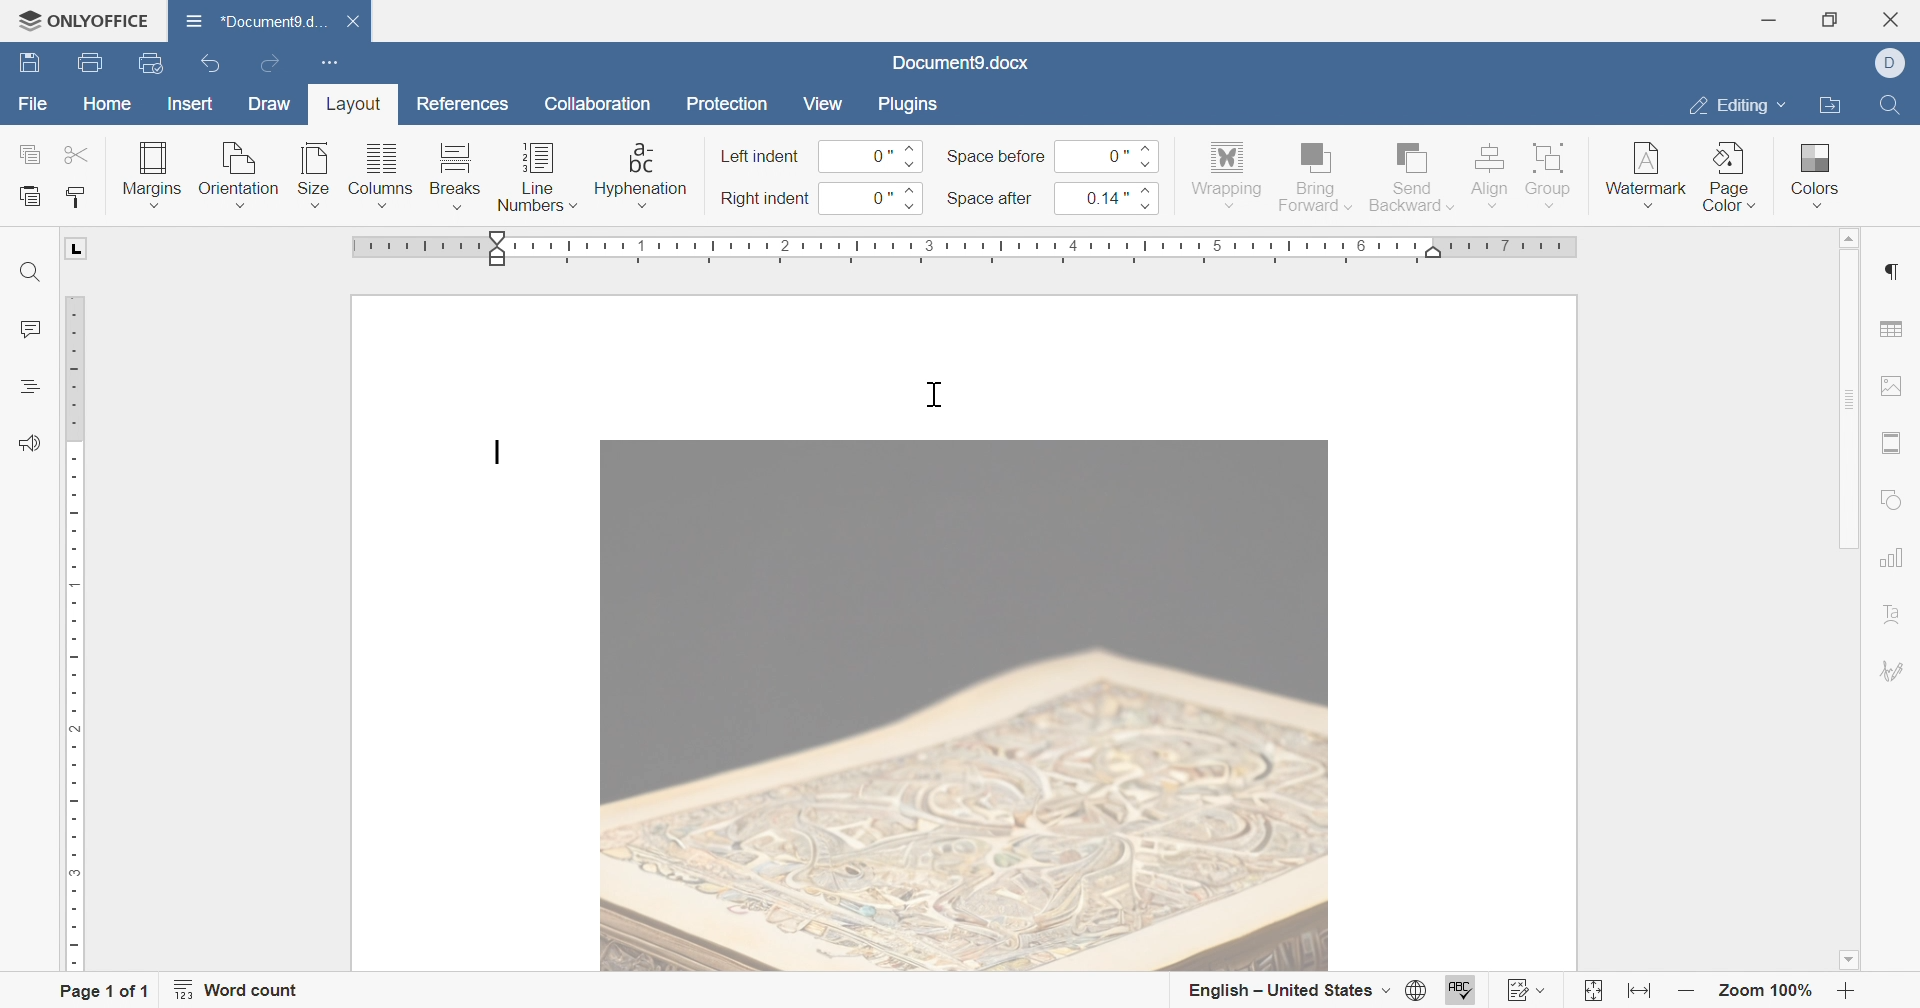 The image size is (1920, 1008). Describe the element at coordinates (1848, 960) in the screenshot. I see `scroll down` at that location.